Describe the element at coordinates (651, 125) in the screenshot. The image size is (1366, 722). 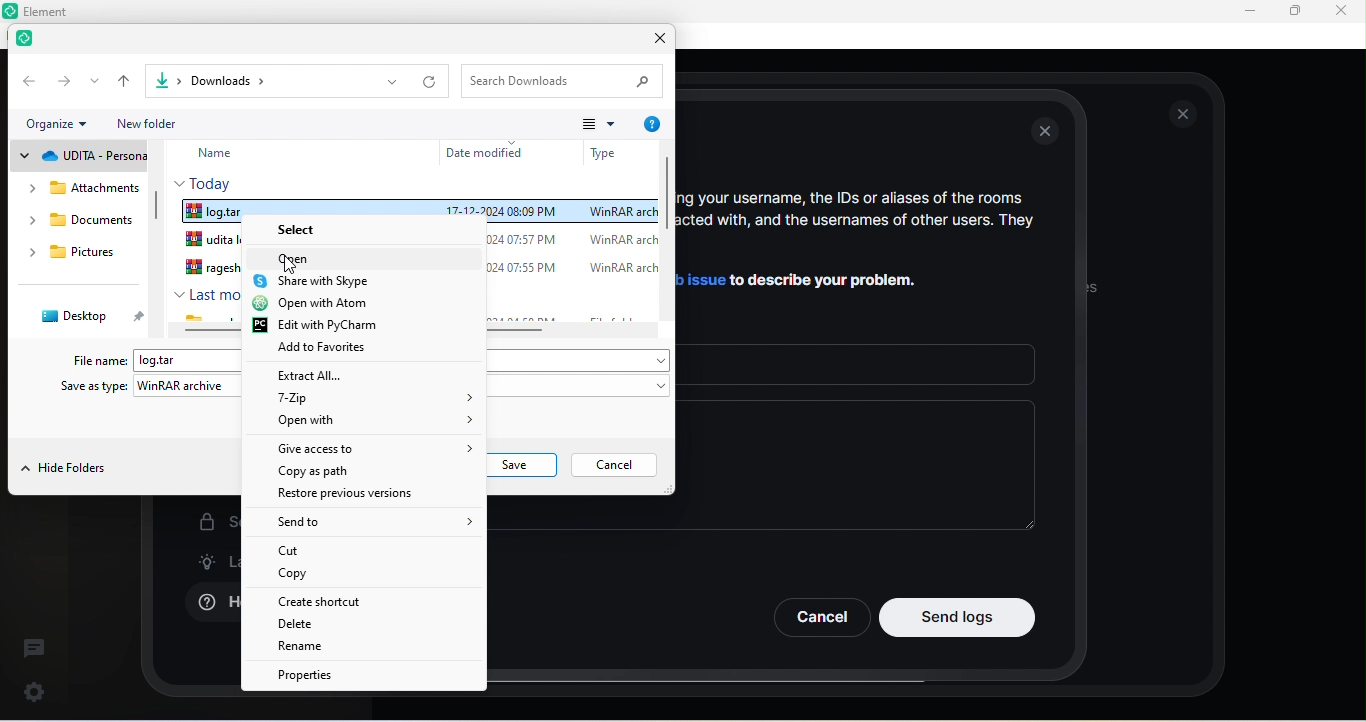
I see `help` at that location.